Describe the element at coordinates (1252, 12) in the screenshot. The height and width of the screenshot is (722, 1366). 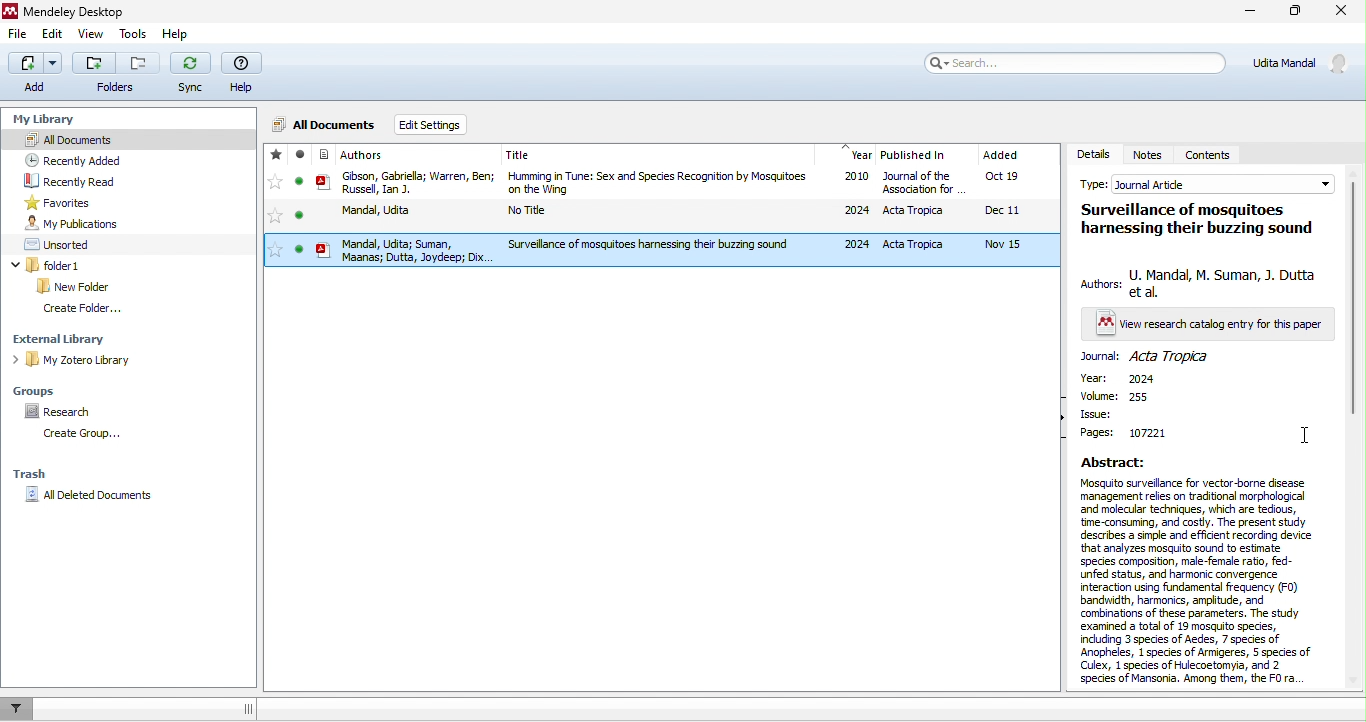
I see `minimize` at that location.